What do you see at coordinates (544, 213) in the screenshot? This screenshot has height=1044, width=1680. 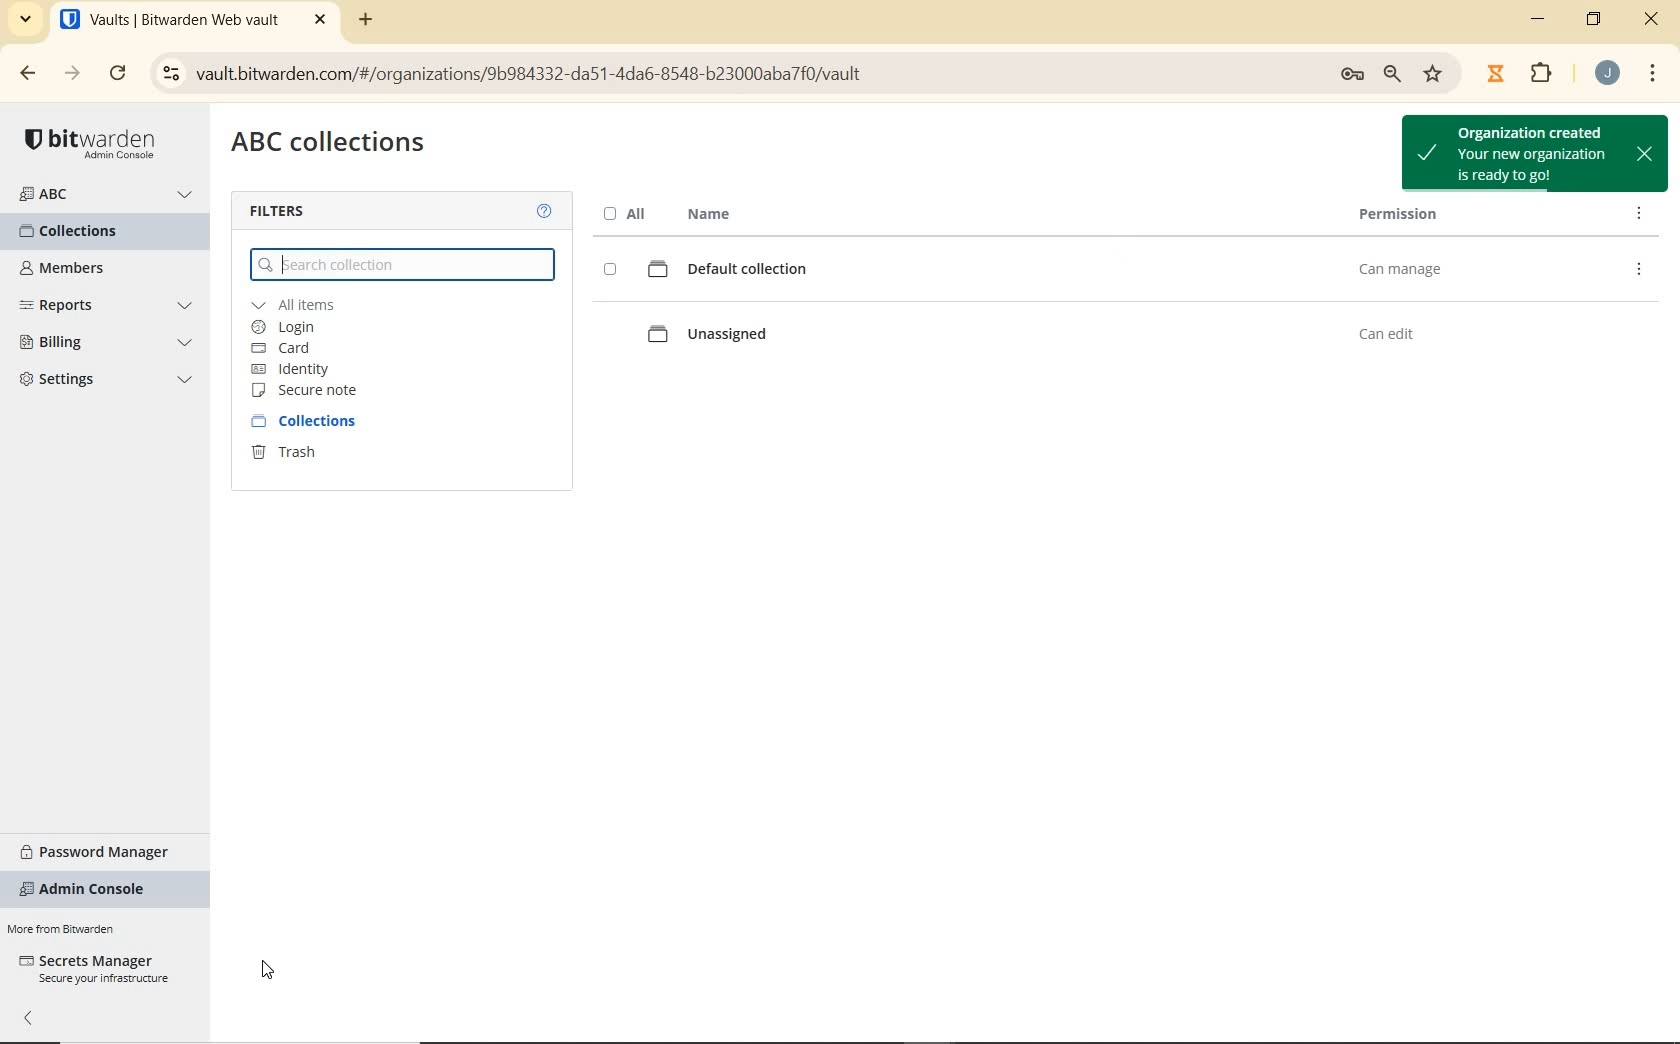 I see `help about the vault` at bounding box center [544, 213].